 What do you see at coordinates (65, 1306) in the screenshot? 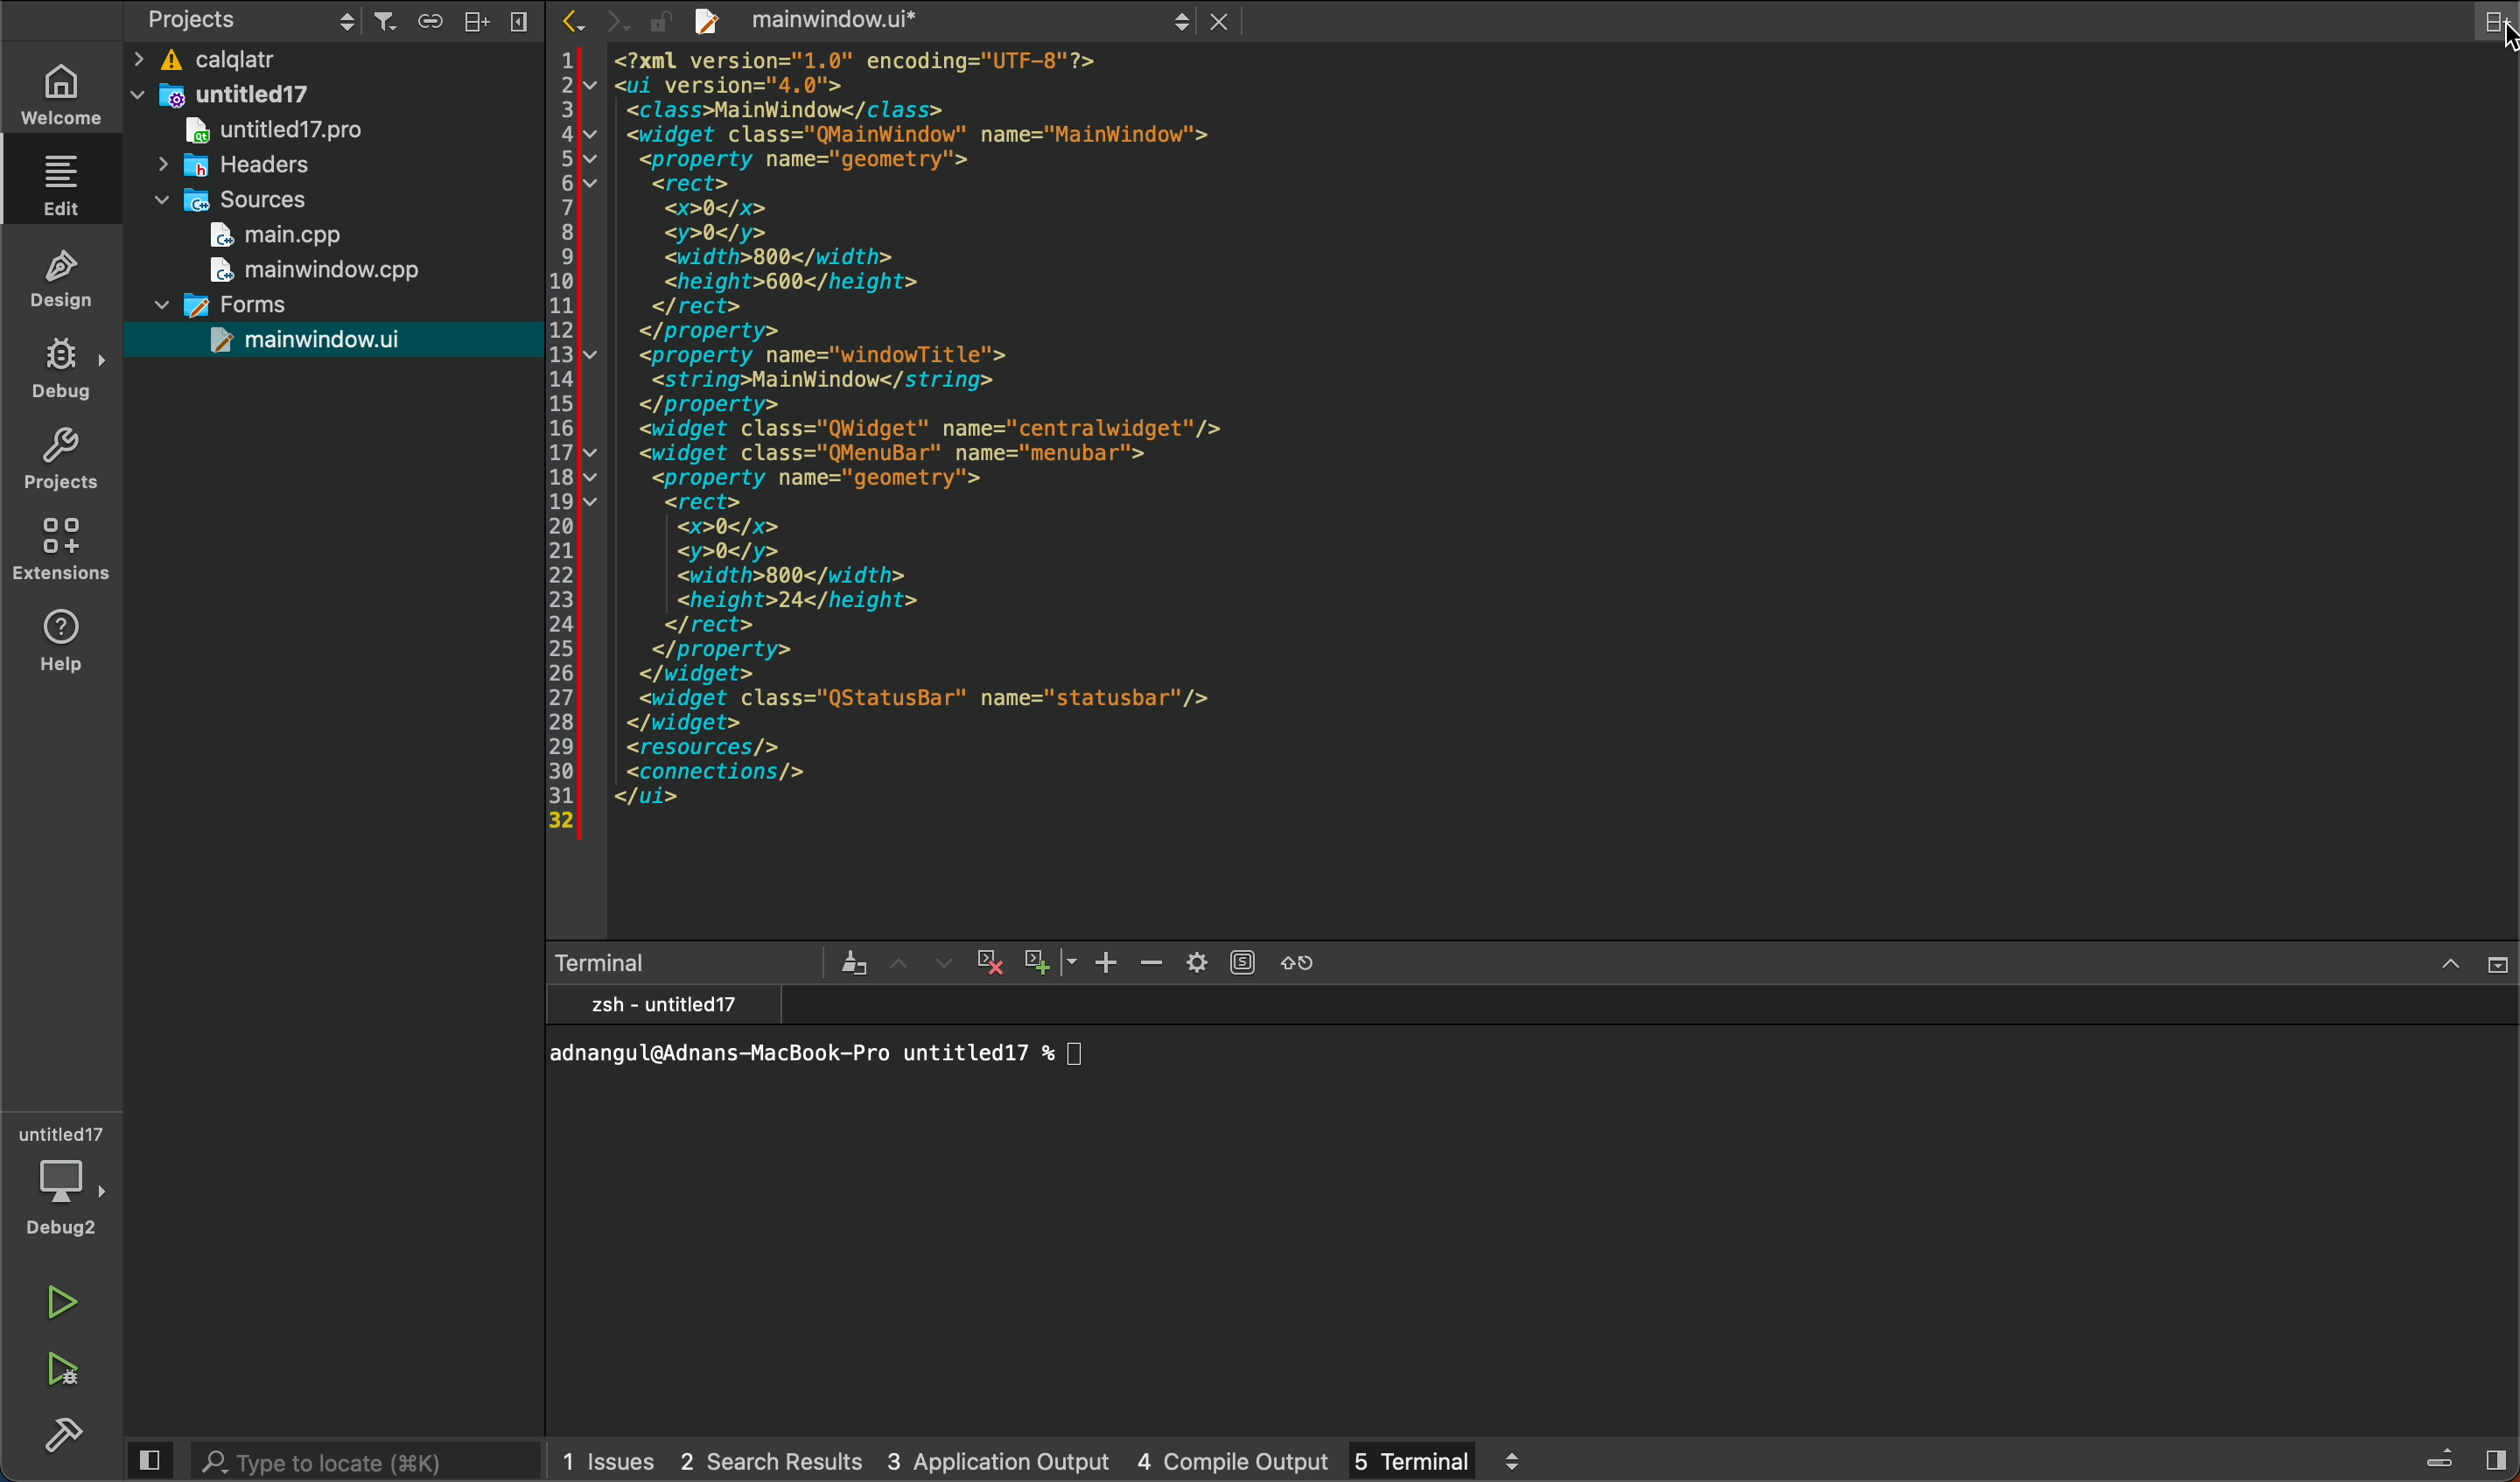
I see `run ` at bounding box center [65, 1306].